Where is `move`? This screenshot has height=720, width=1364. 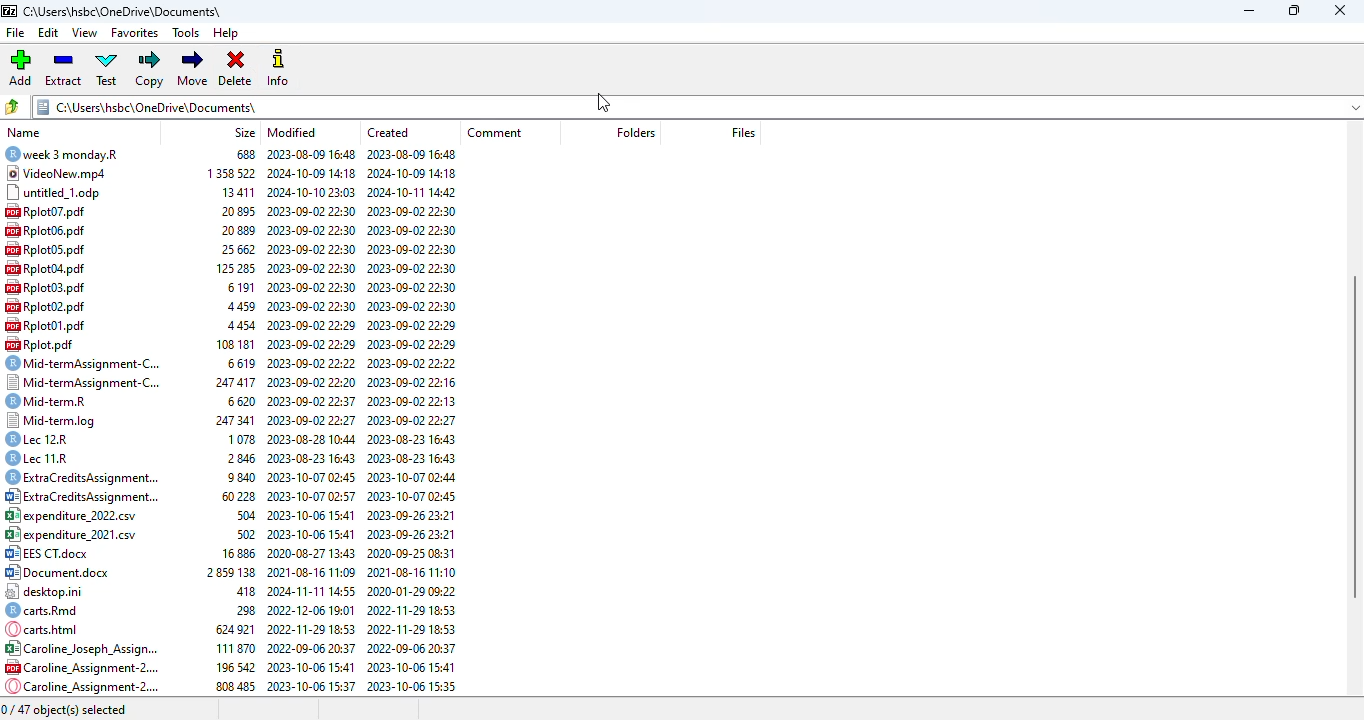 move is located at coordinates (193, 69).